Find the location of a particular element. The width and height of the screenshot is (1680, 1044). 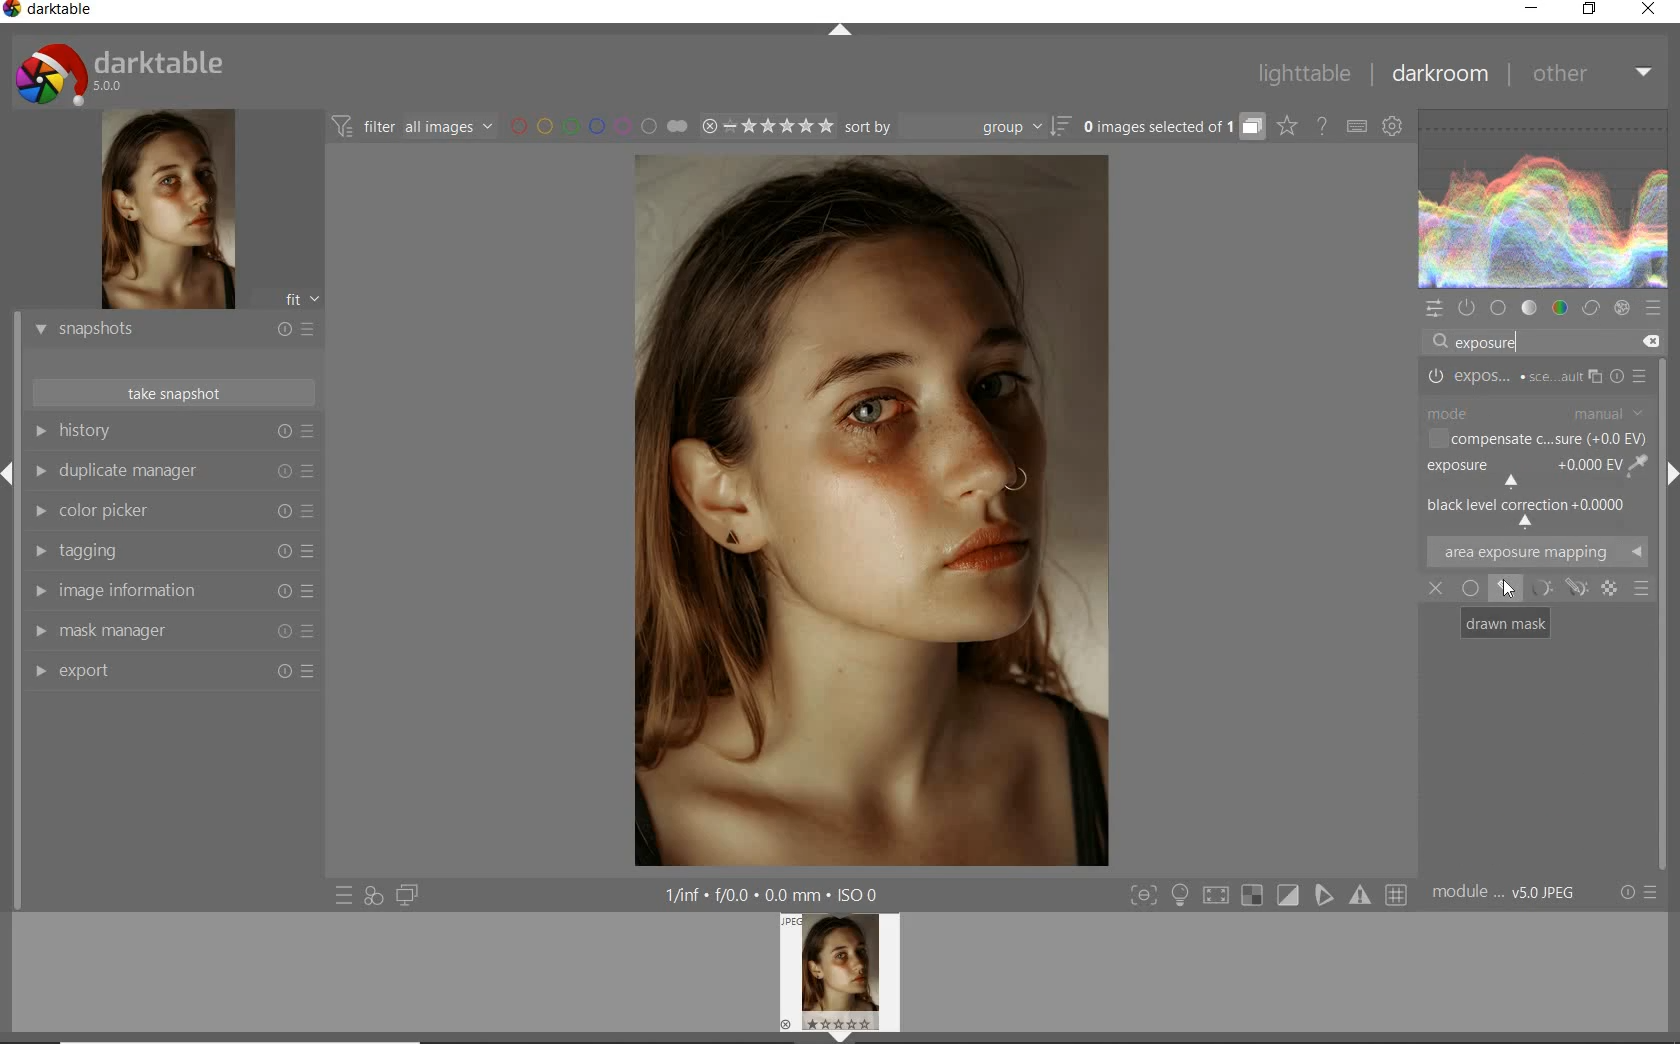

BLENDING OPTIONS is located at coordinates (1640, 591).